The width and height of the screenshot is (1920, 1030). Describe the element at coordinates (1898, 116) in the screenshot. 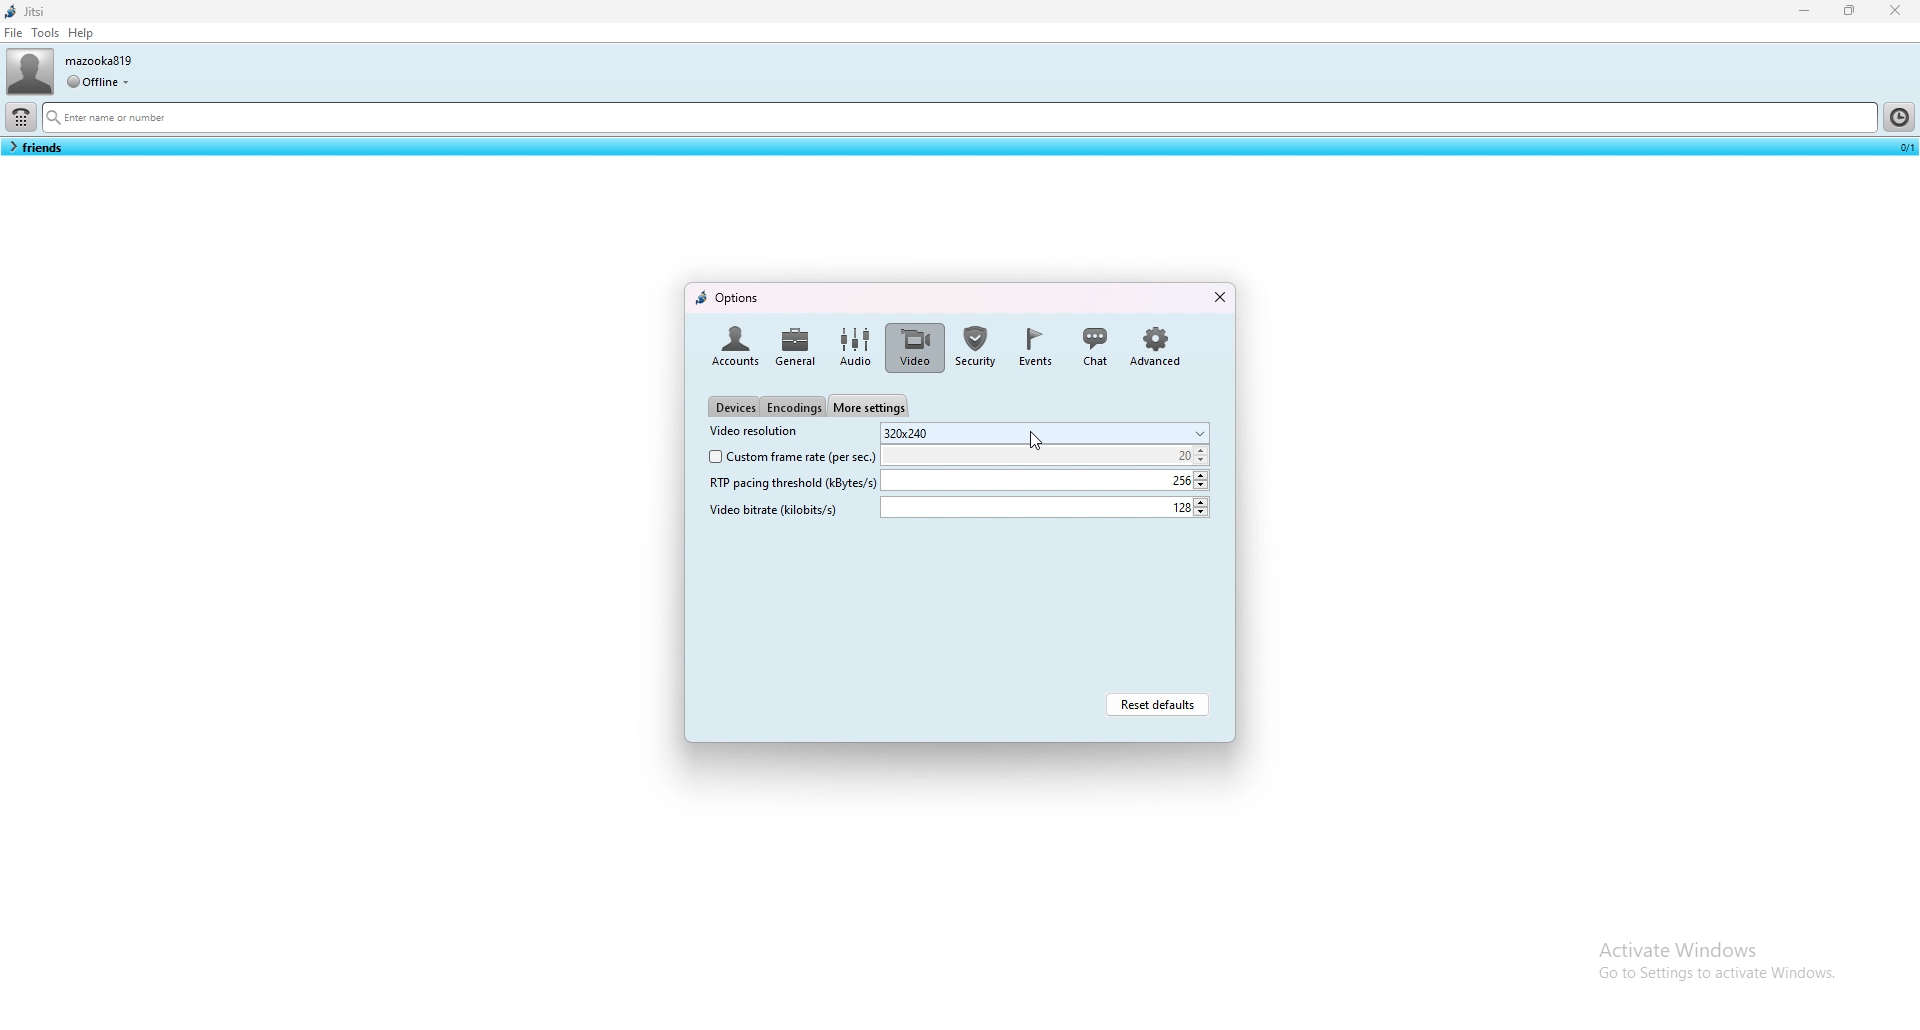

I see `history` at that location.